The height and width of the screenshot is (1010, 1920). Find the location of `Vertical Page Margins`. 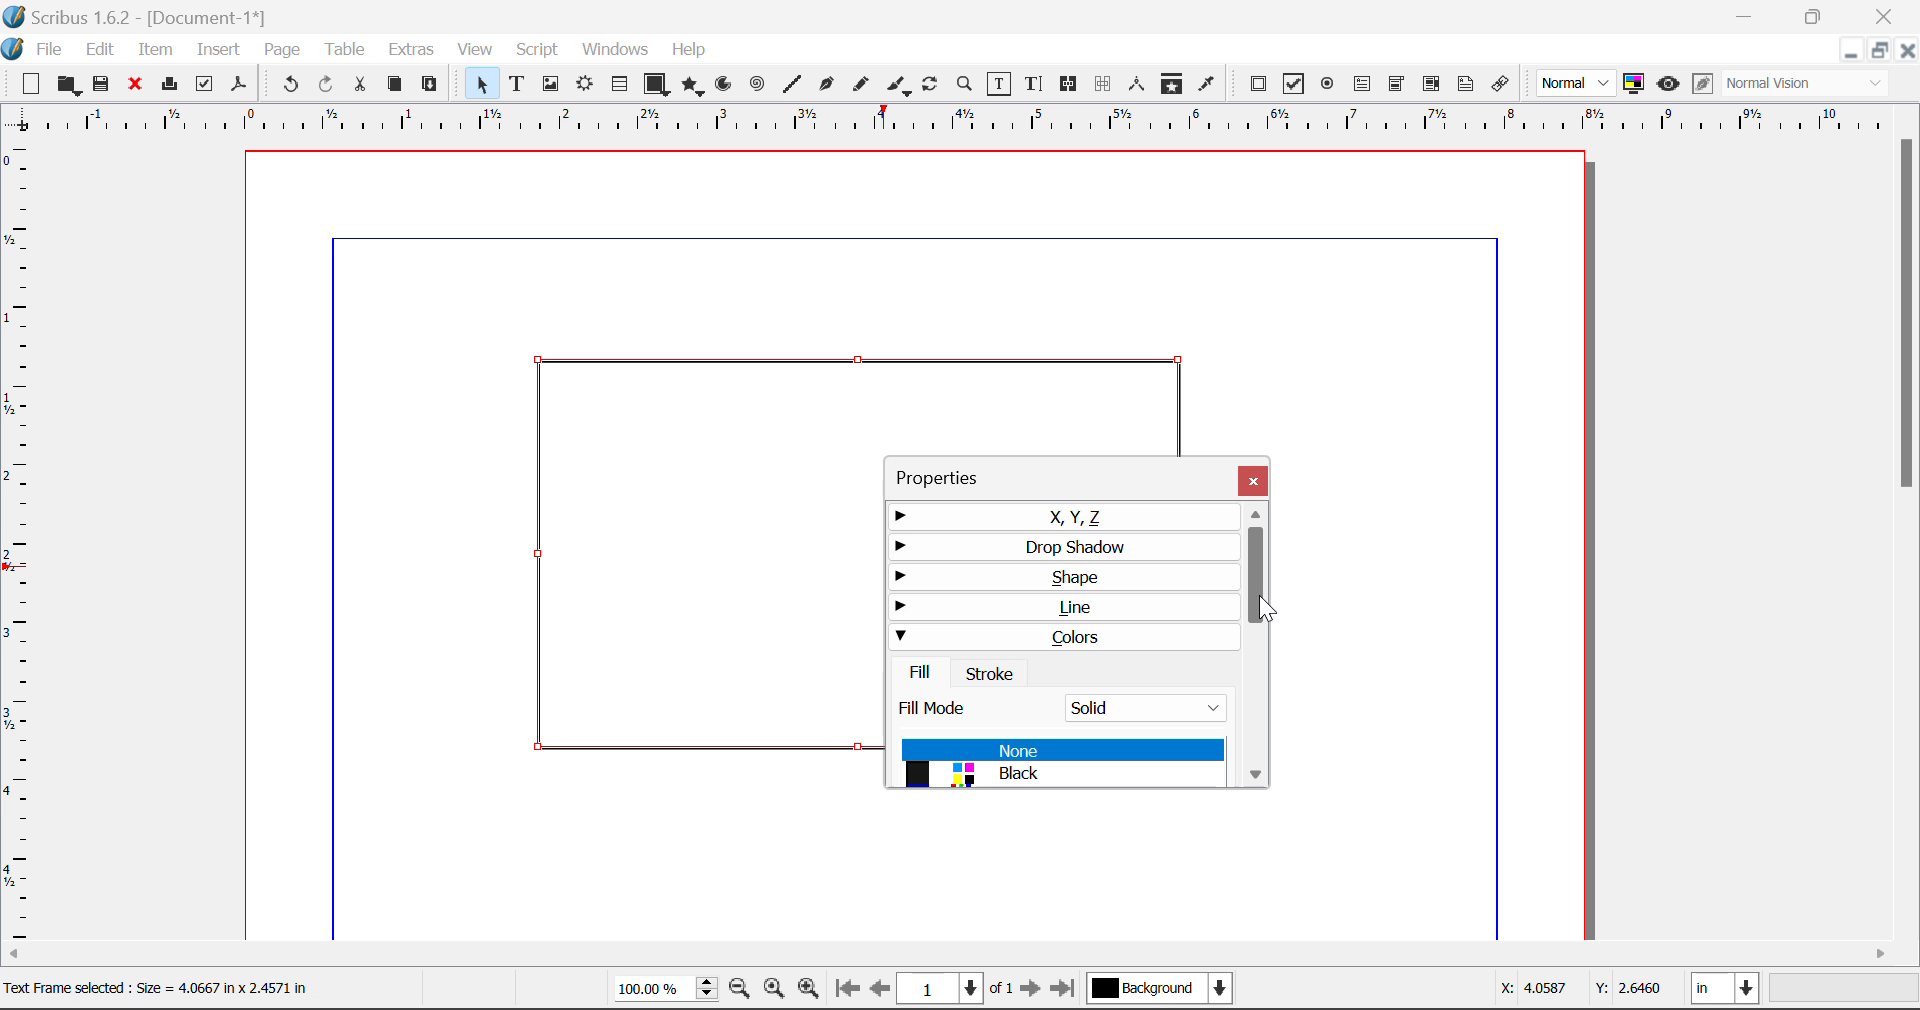

Vertical Page Margins is located at coordinates (970, 120).